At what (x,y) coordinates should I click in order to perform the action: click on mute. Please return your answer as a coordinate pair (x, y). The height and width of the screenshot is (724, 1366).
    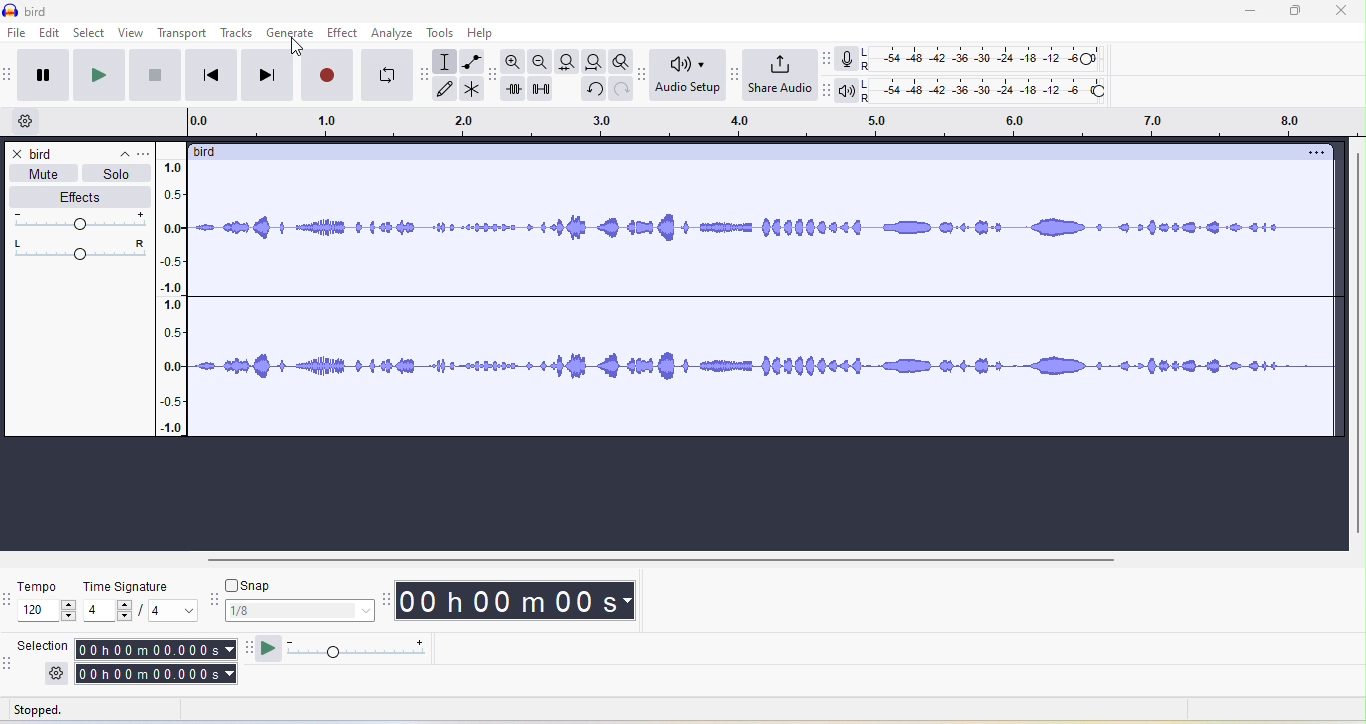
    Looking at the image, I should click on (50, 173).